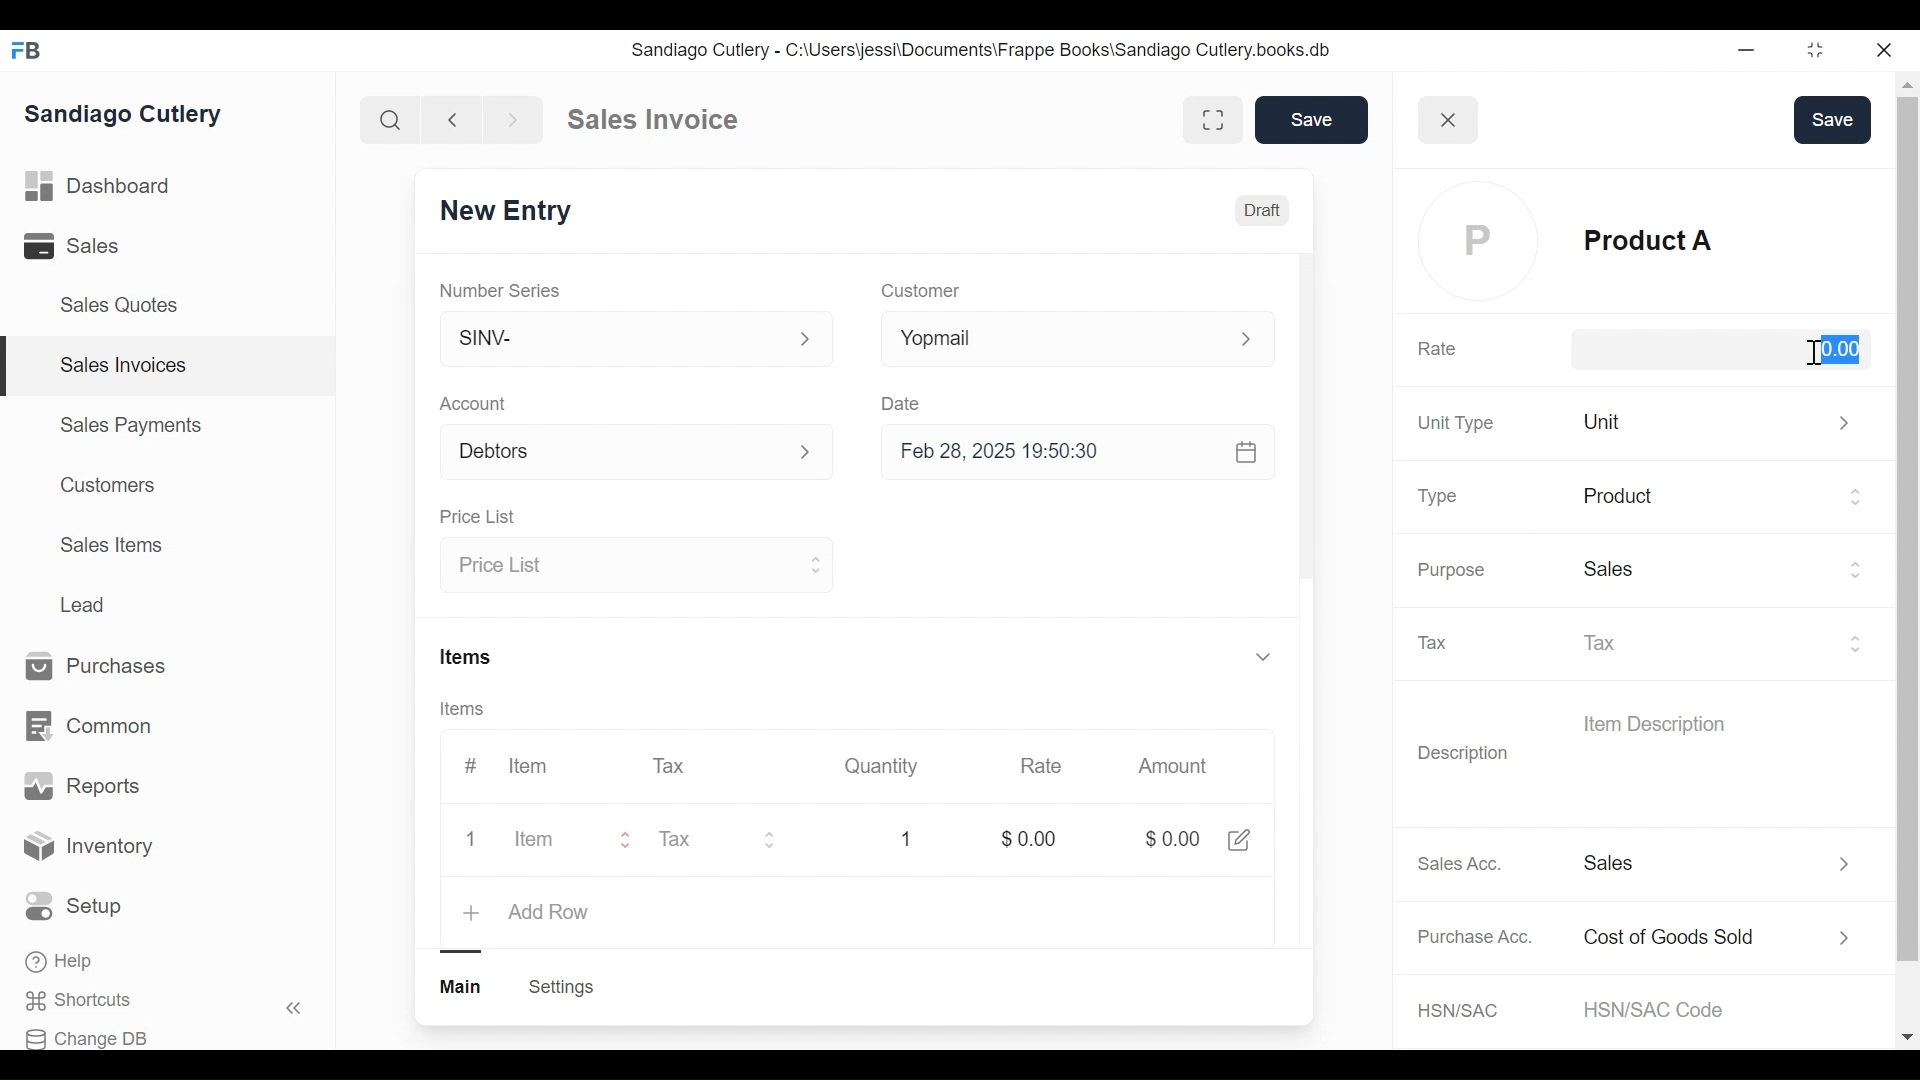 The image size is (1920, 1080). I want to click on SINV-, so click(637, 339).